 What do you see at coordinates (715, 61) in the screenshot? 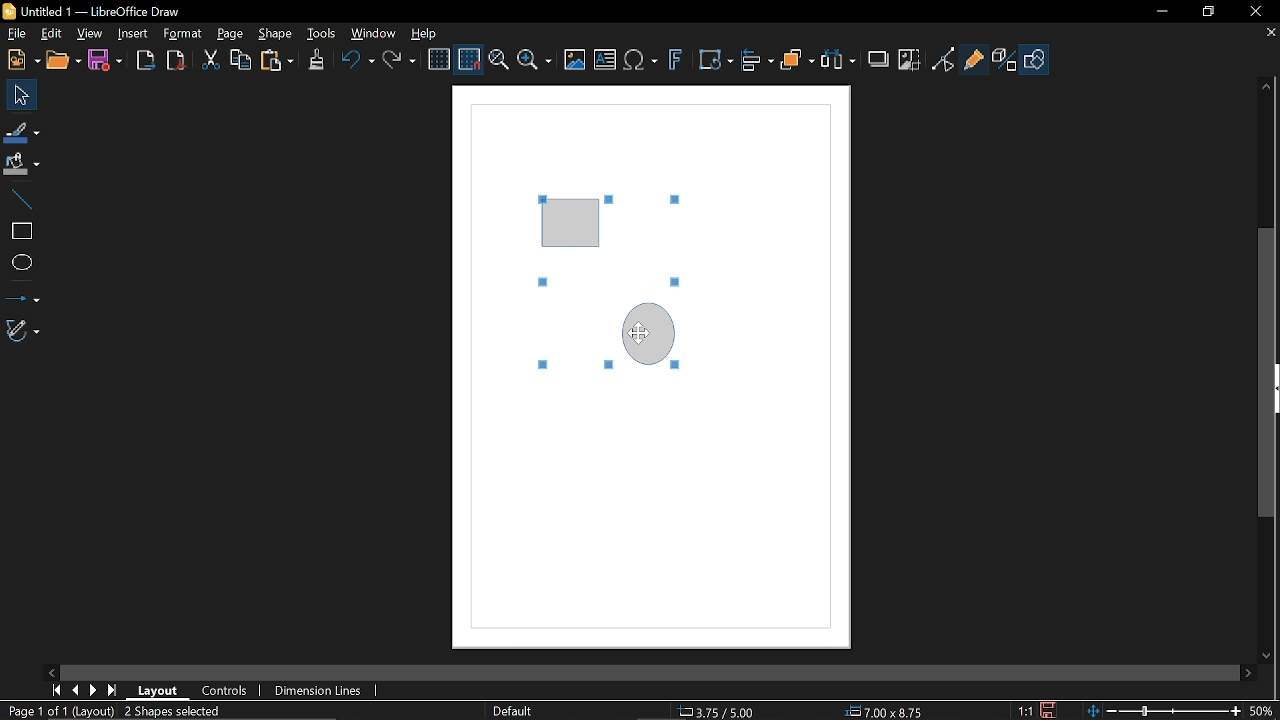
I see `Transform` at bounding box center [715, 61].